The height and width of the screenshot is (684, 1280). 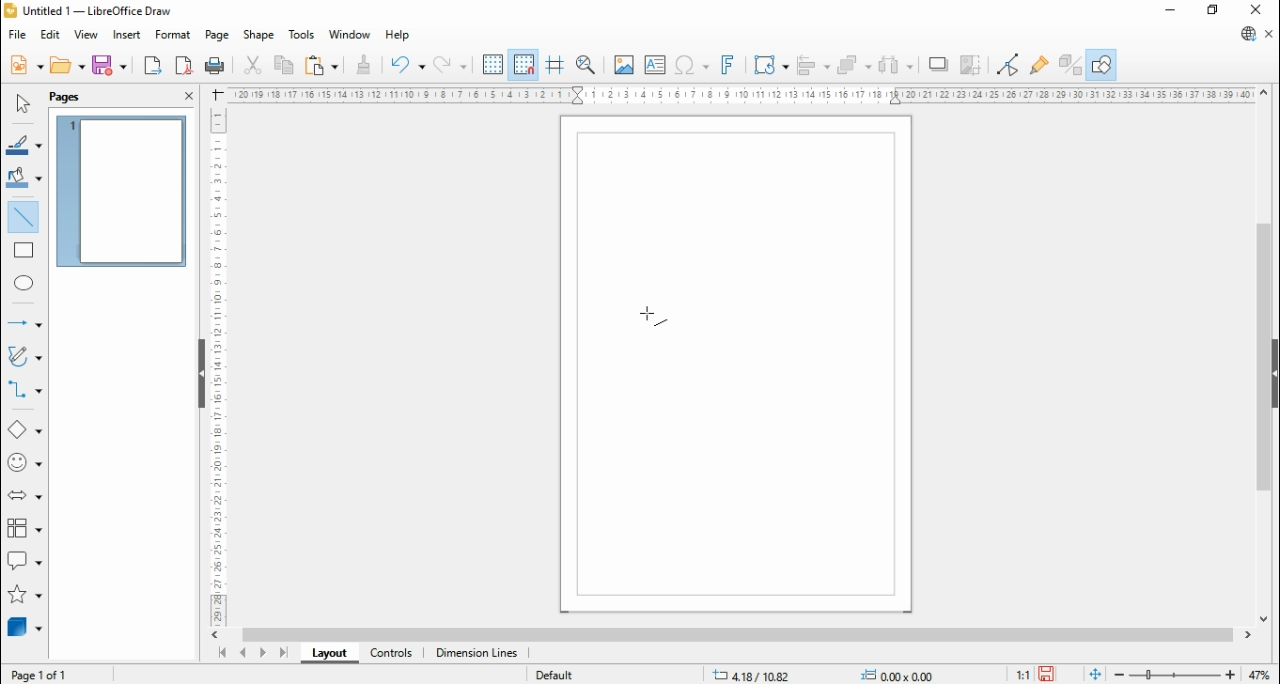 I want to click on zoom factor, so click(x=1262, y=674).